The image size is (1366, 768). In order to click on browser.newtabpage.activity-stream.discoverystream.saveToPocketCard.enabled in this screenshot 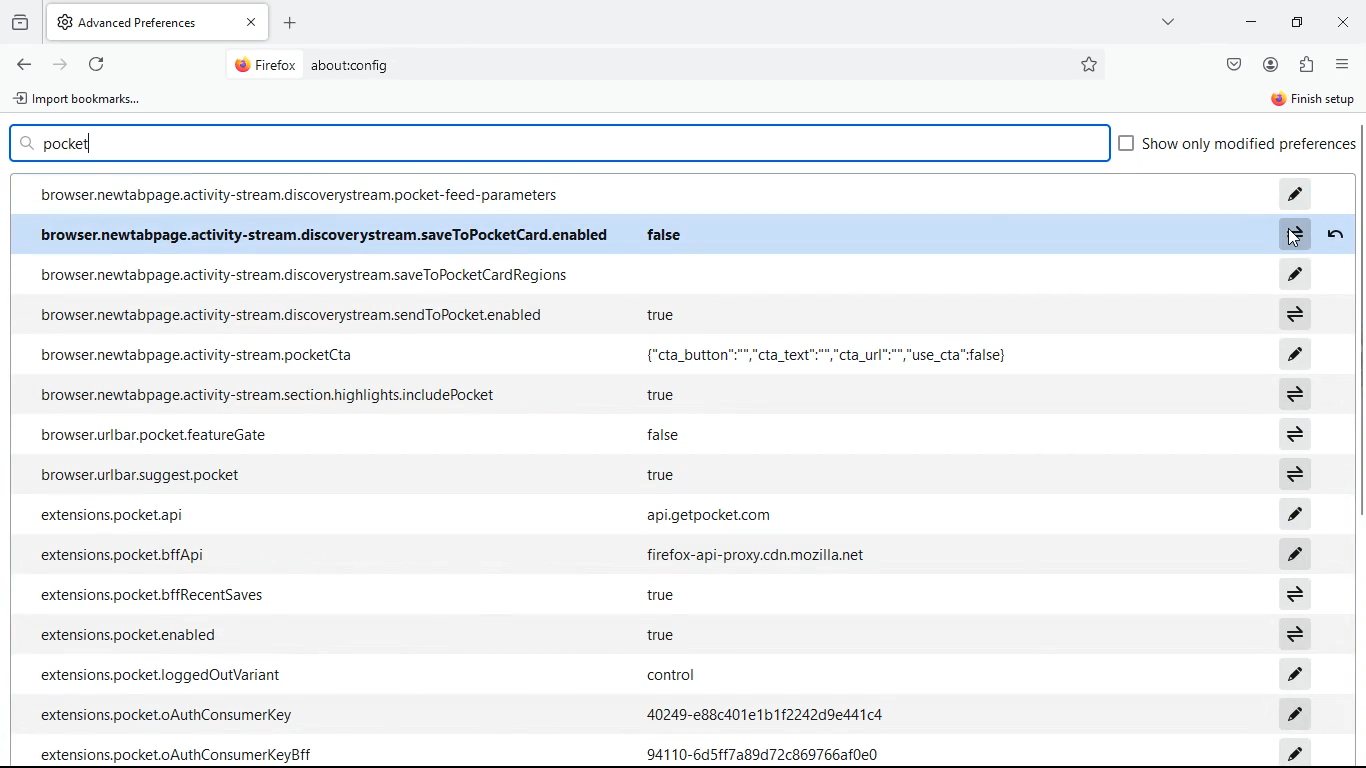, I will do `click(320, 234)`.